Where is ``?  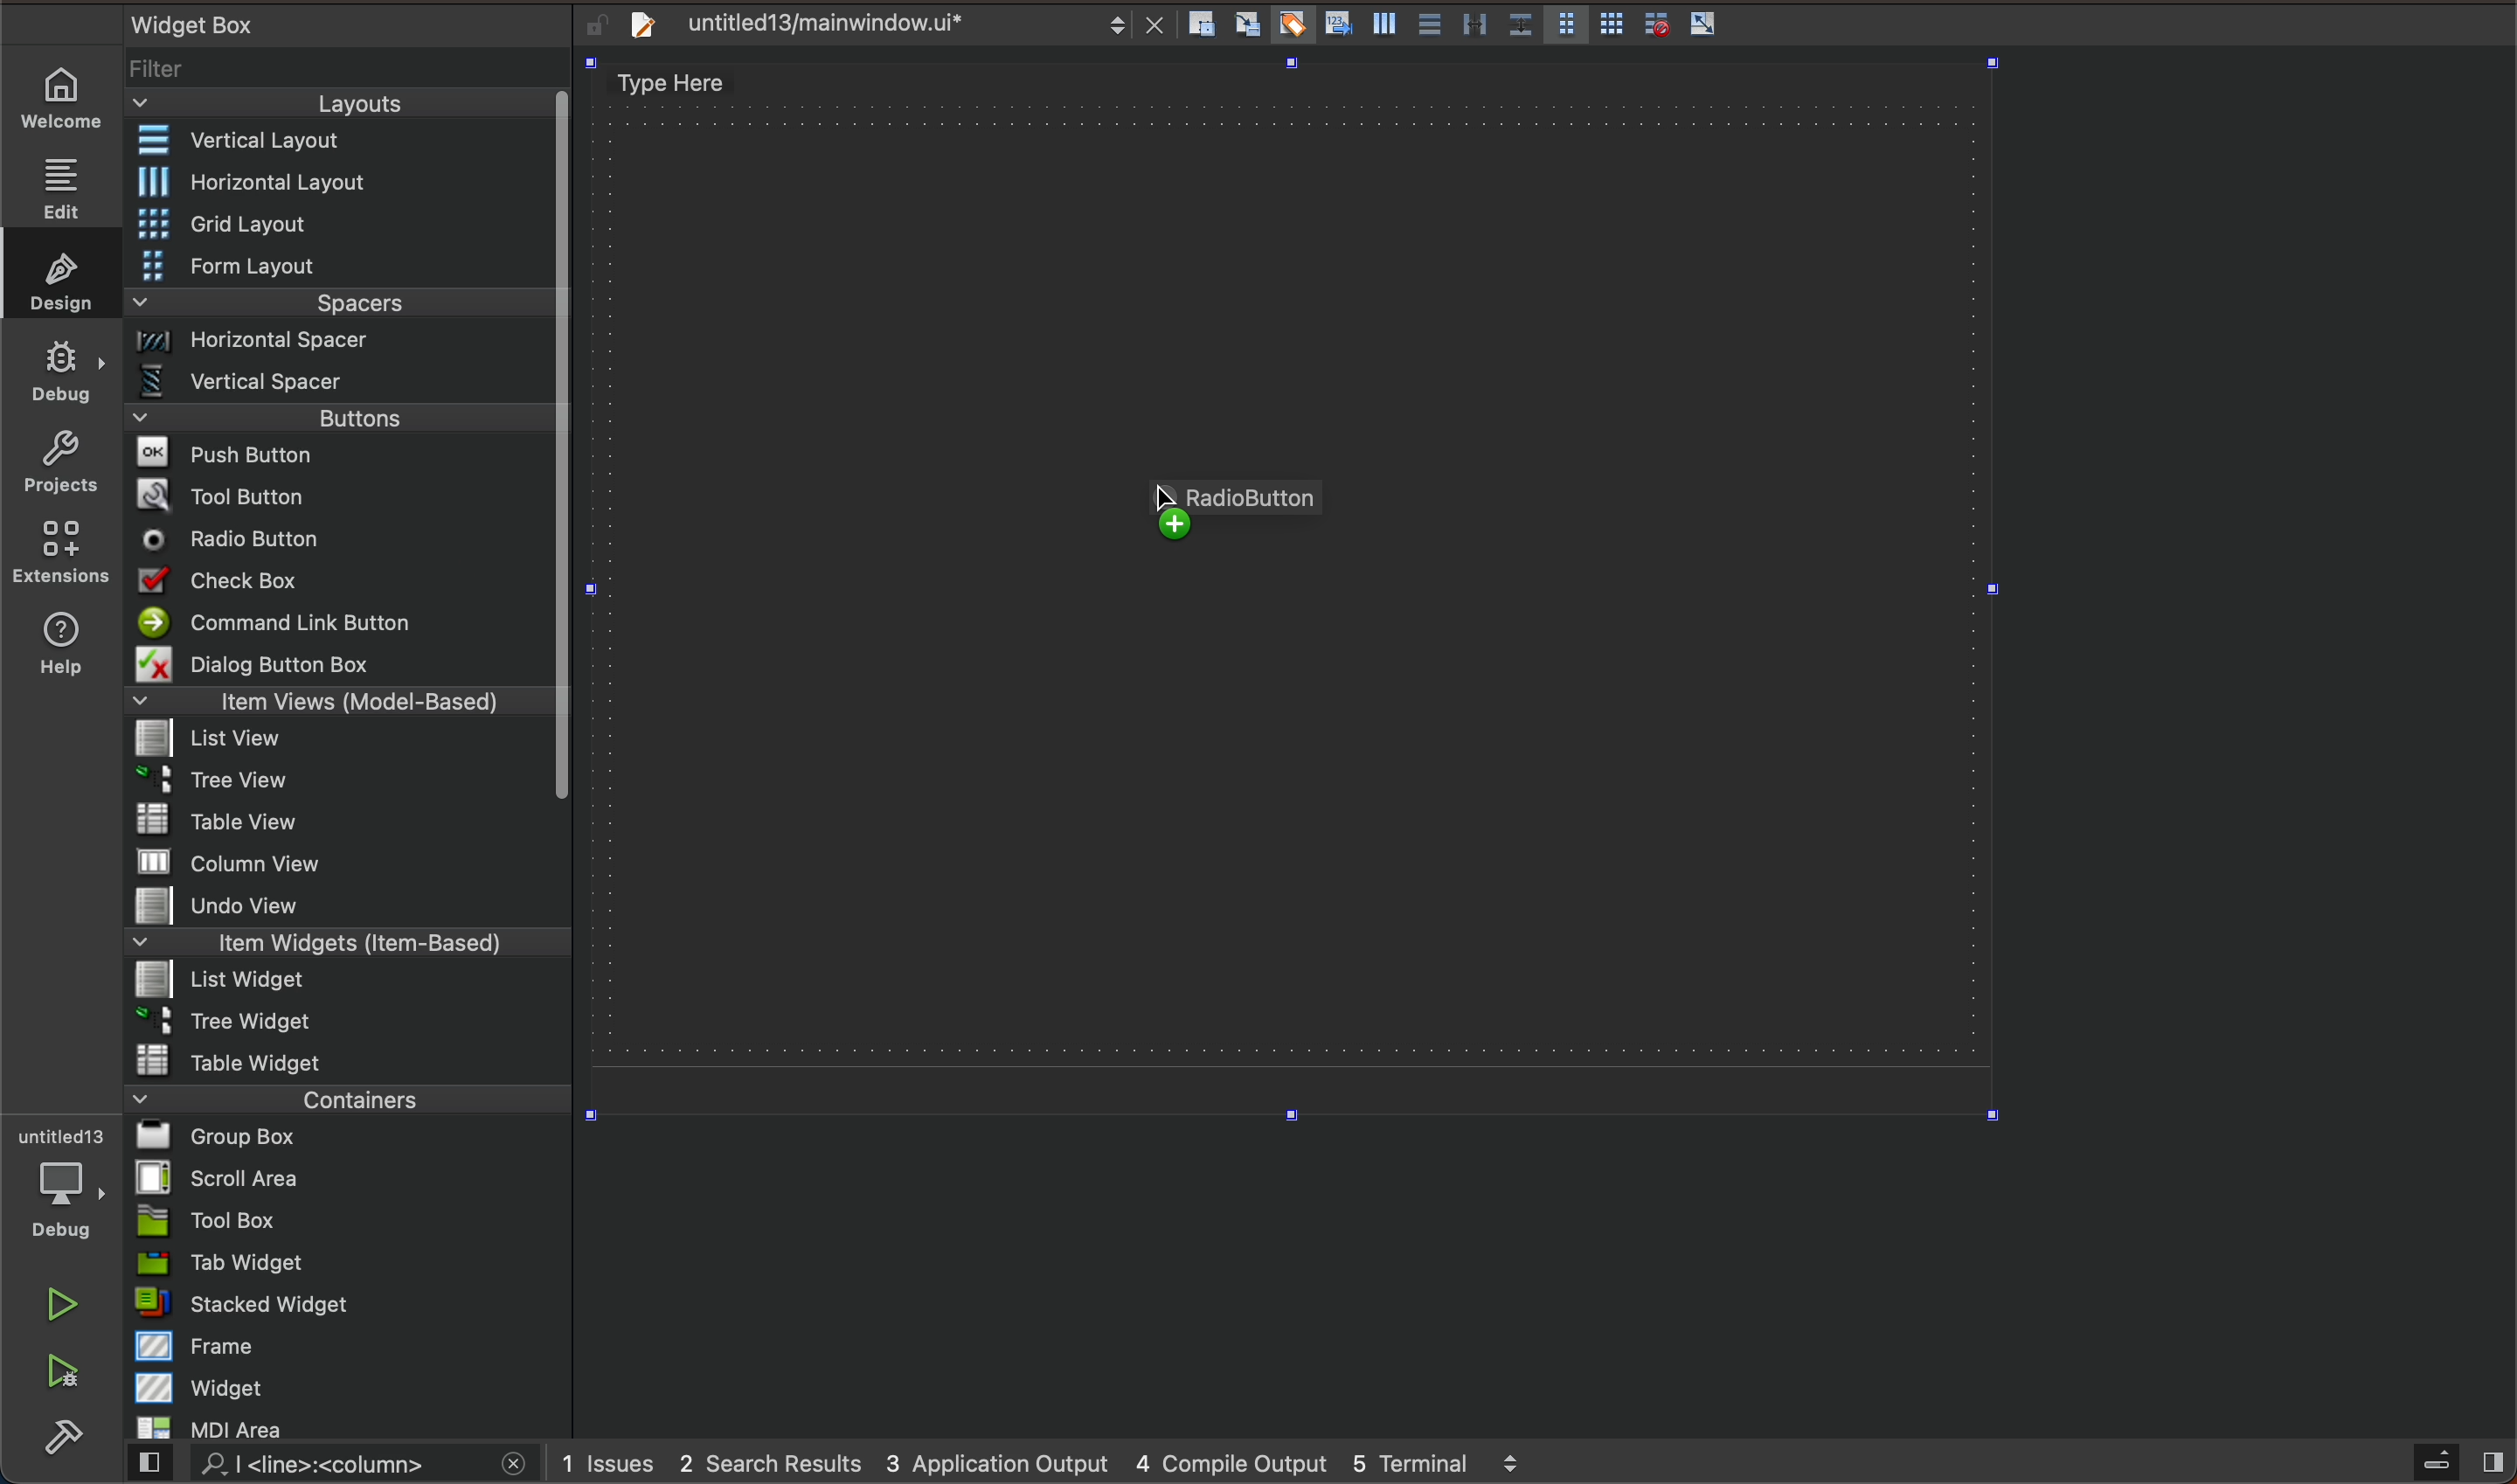
 is located at coordinates (336, 786).